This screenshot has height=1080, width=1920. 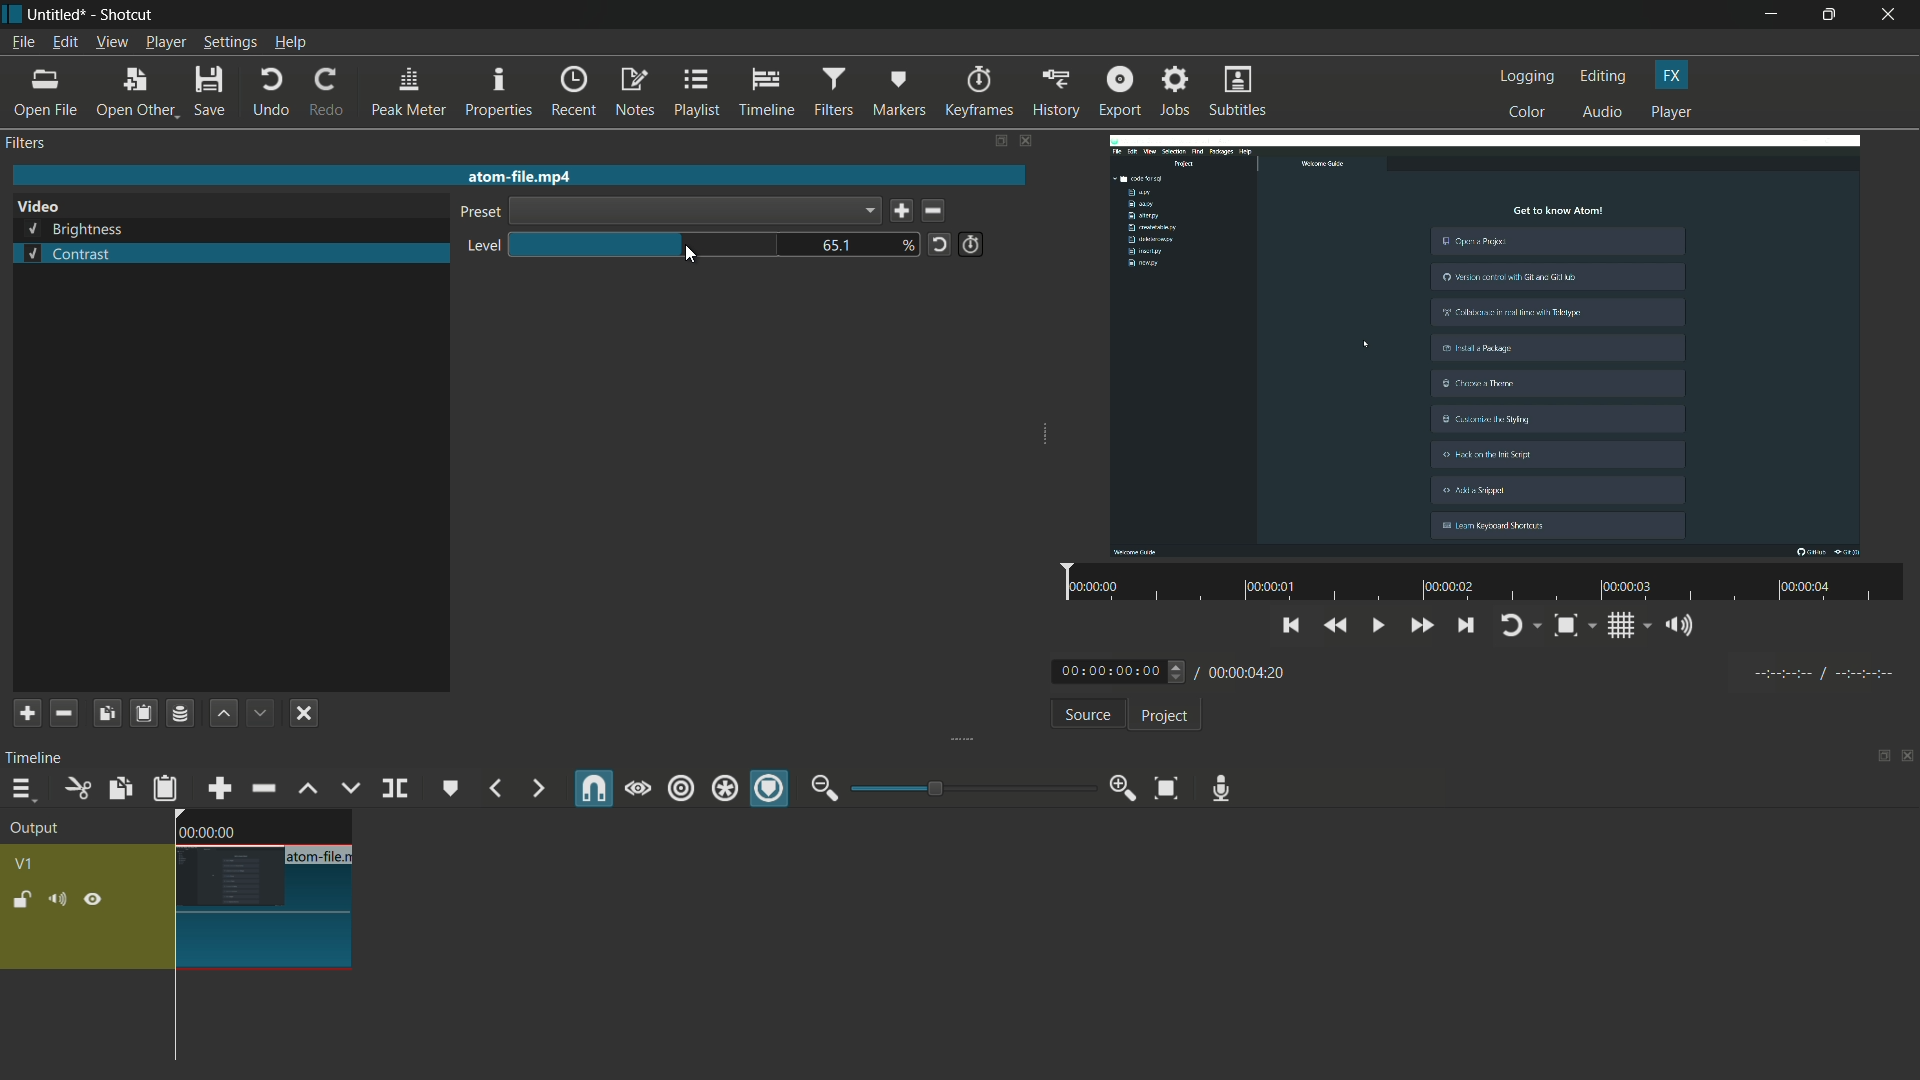 What do you see at coordinates (179, 715) in the screenshot?
I see `save a filter set` at bounding box center [179, 715].